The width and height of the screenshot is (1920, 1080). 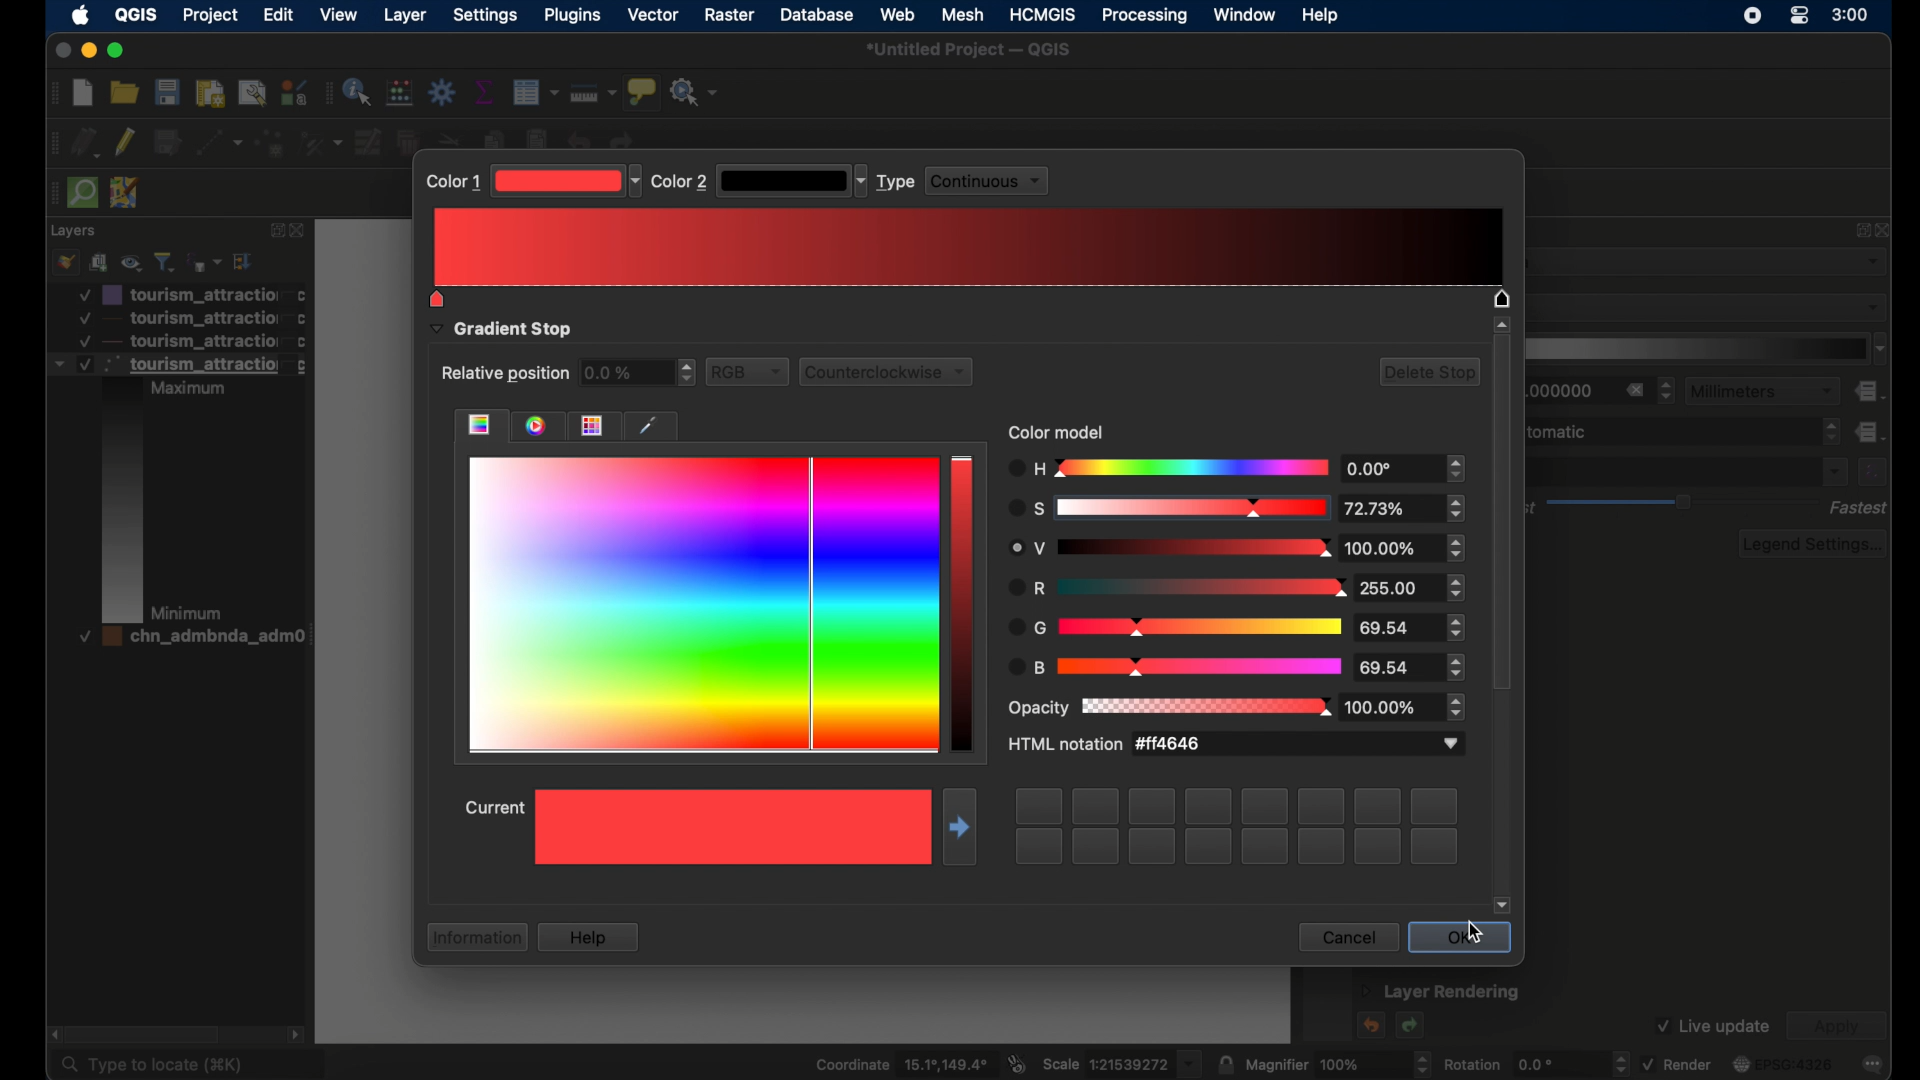 I want to click on R, so click(x=1021, y=590).